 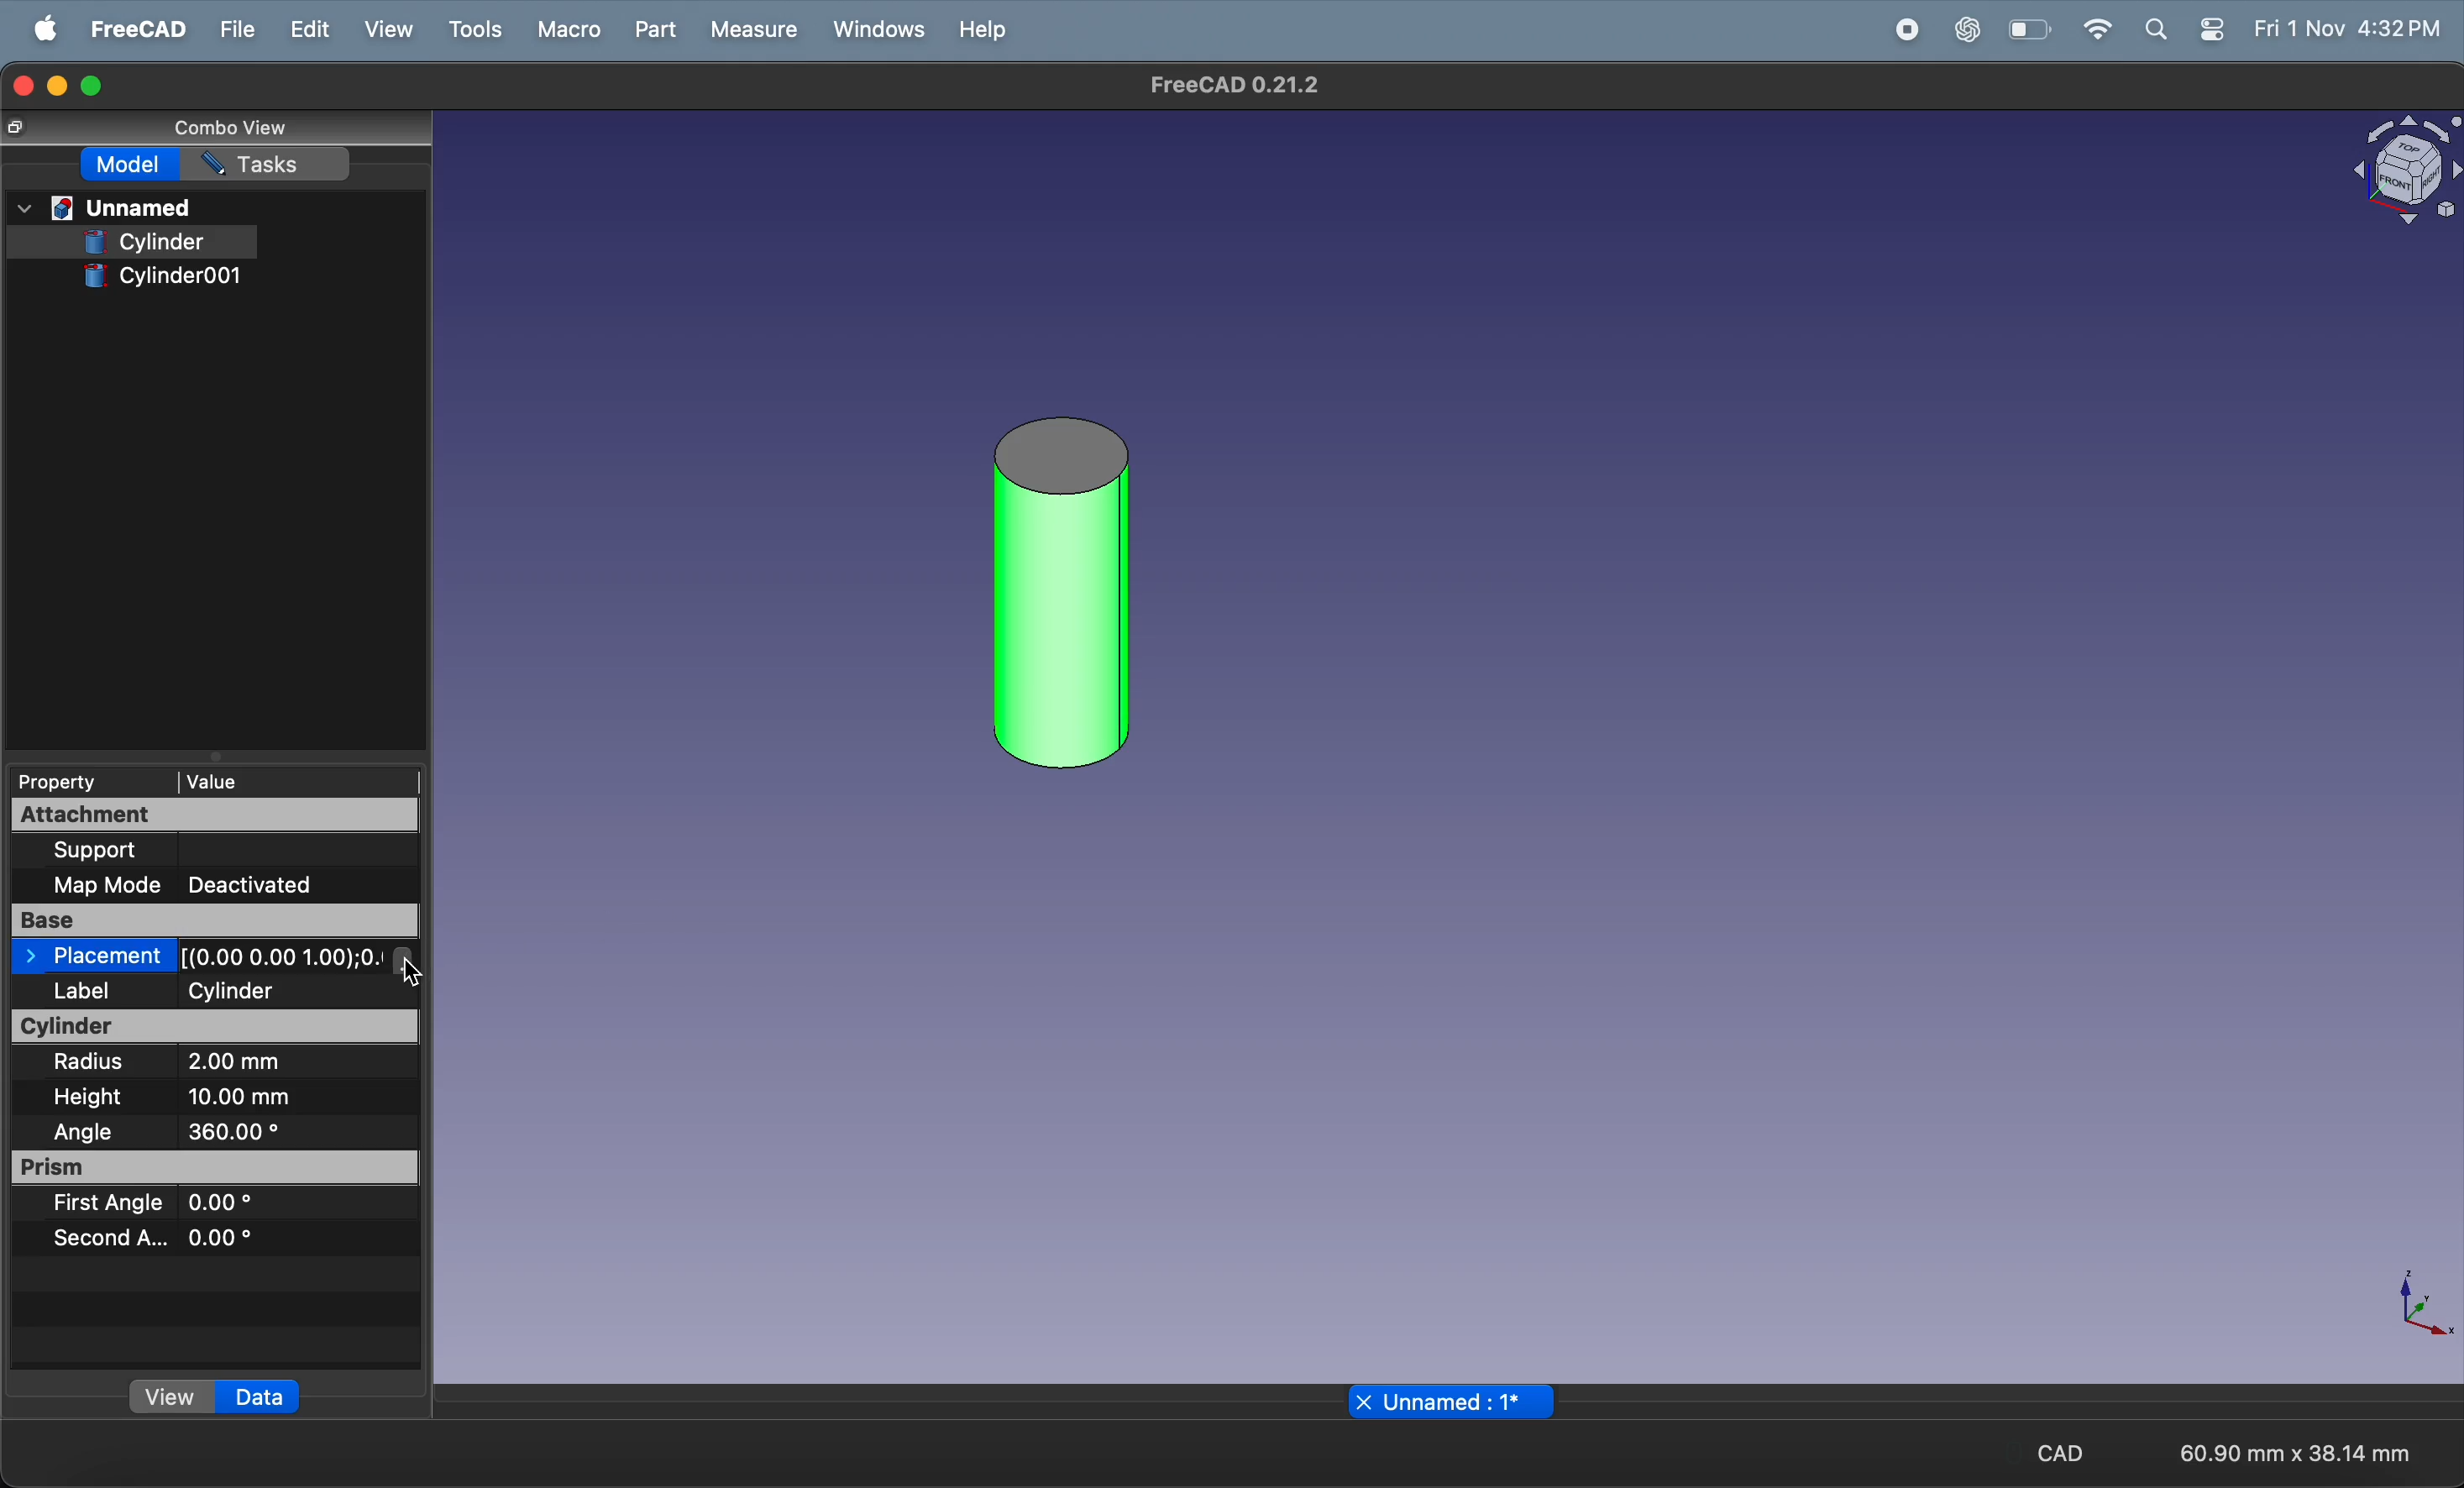 I want to click on maximize, so click(x=98, y=85).